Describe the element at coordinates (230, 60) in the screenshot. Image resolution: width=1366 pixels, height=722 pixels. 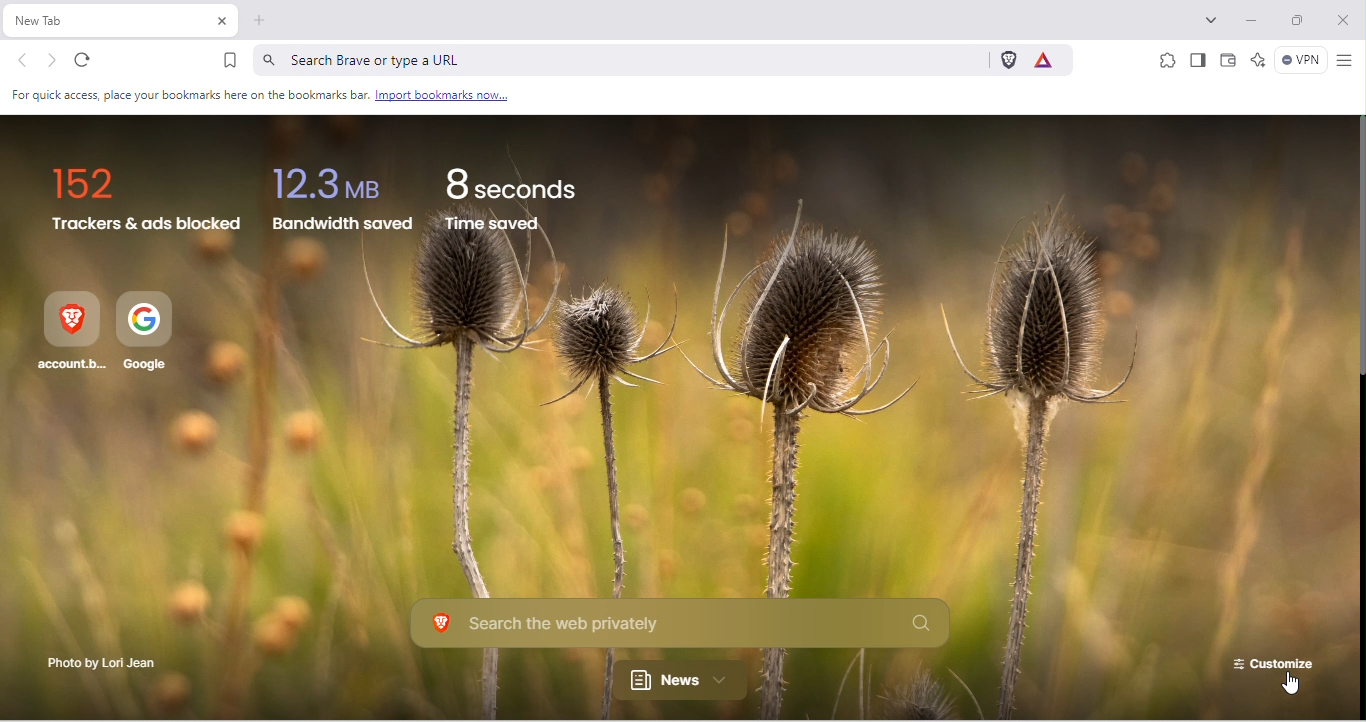
I see `Bookmark` at that location.